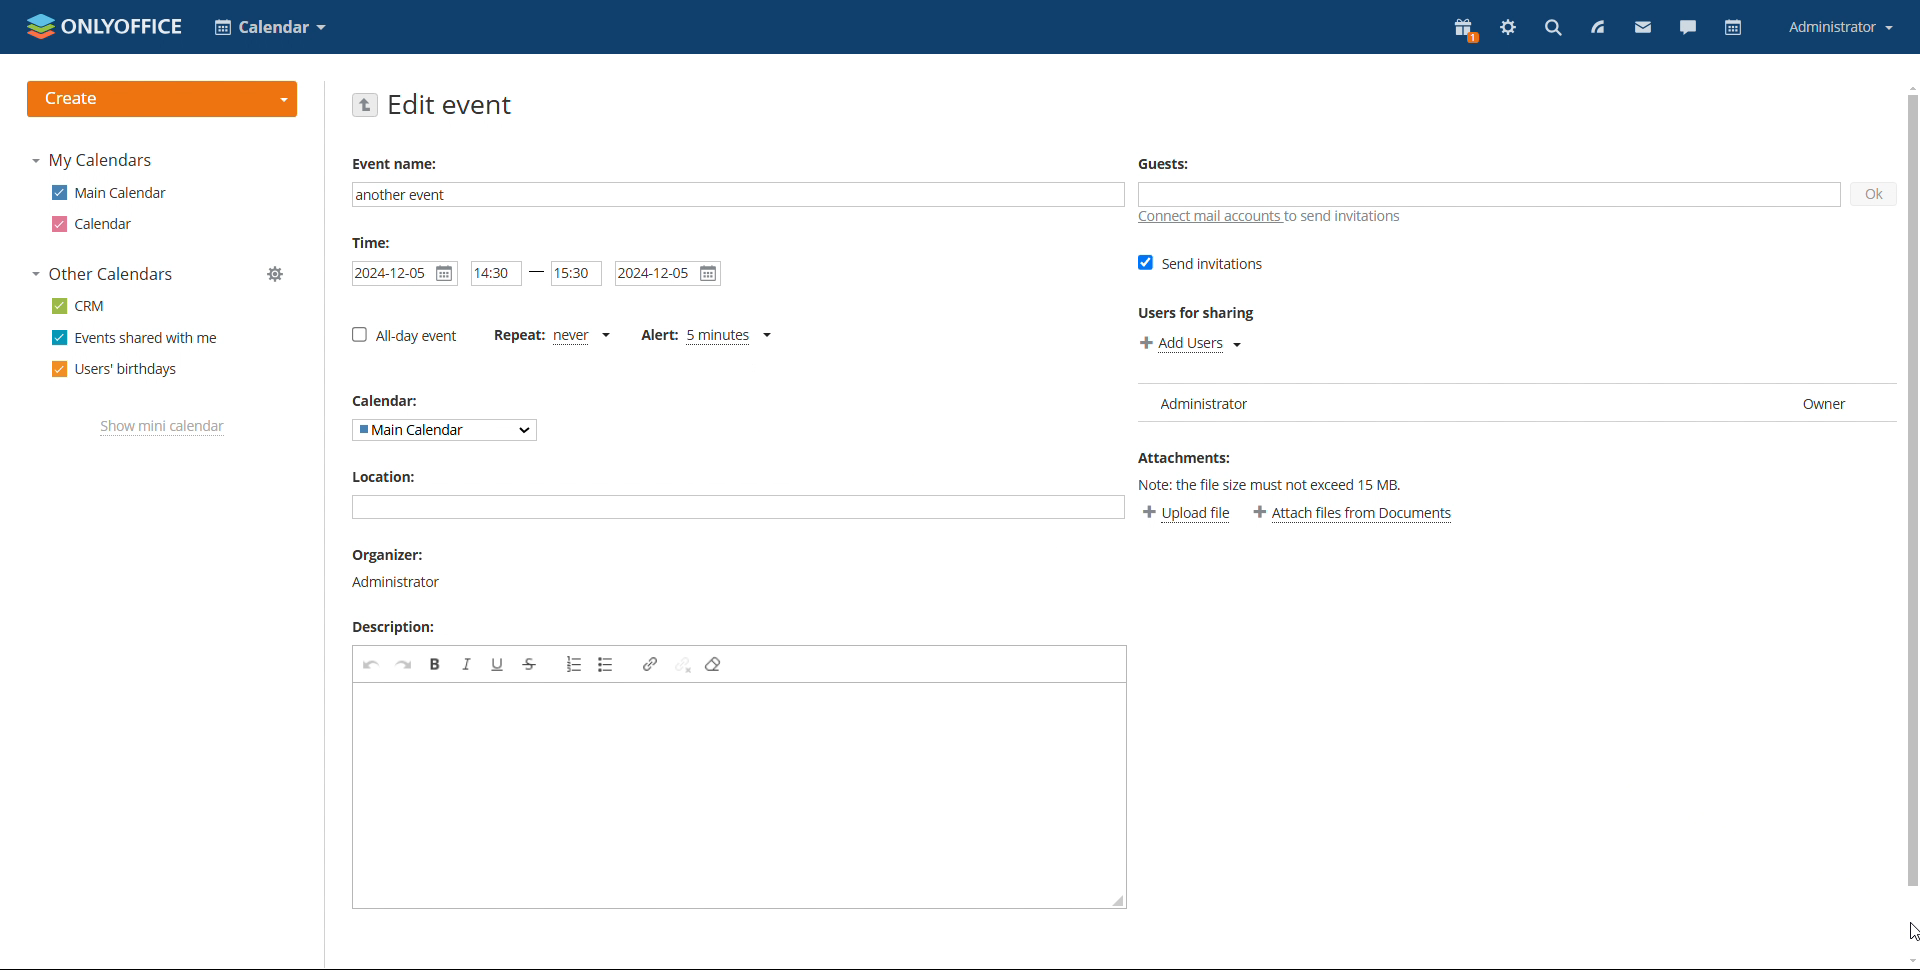  What do you see at coordinates (77, 306) in the screenshot?
I see `crm` at bounding box center [77, 306].